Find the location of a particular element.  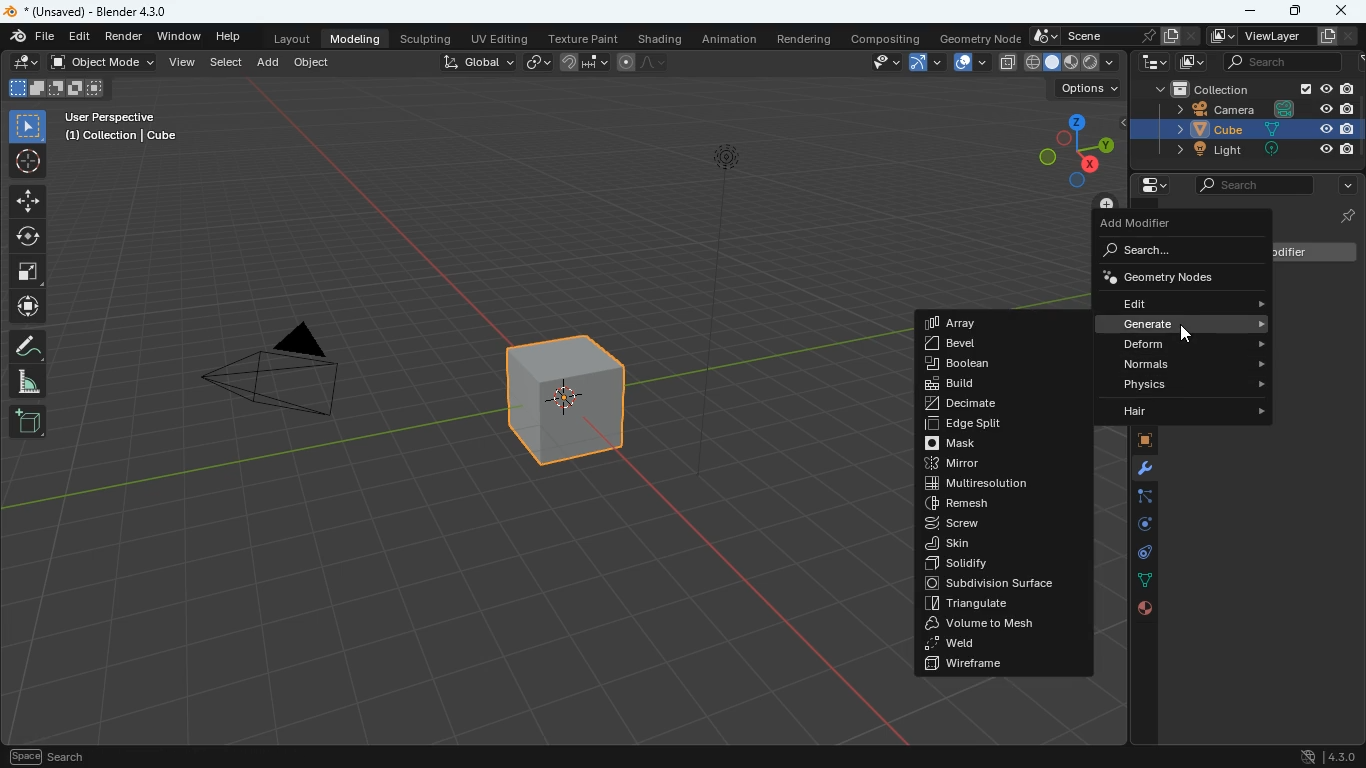

boolean is located at coordinates (1000, 365).